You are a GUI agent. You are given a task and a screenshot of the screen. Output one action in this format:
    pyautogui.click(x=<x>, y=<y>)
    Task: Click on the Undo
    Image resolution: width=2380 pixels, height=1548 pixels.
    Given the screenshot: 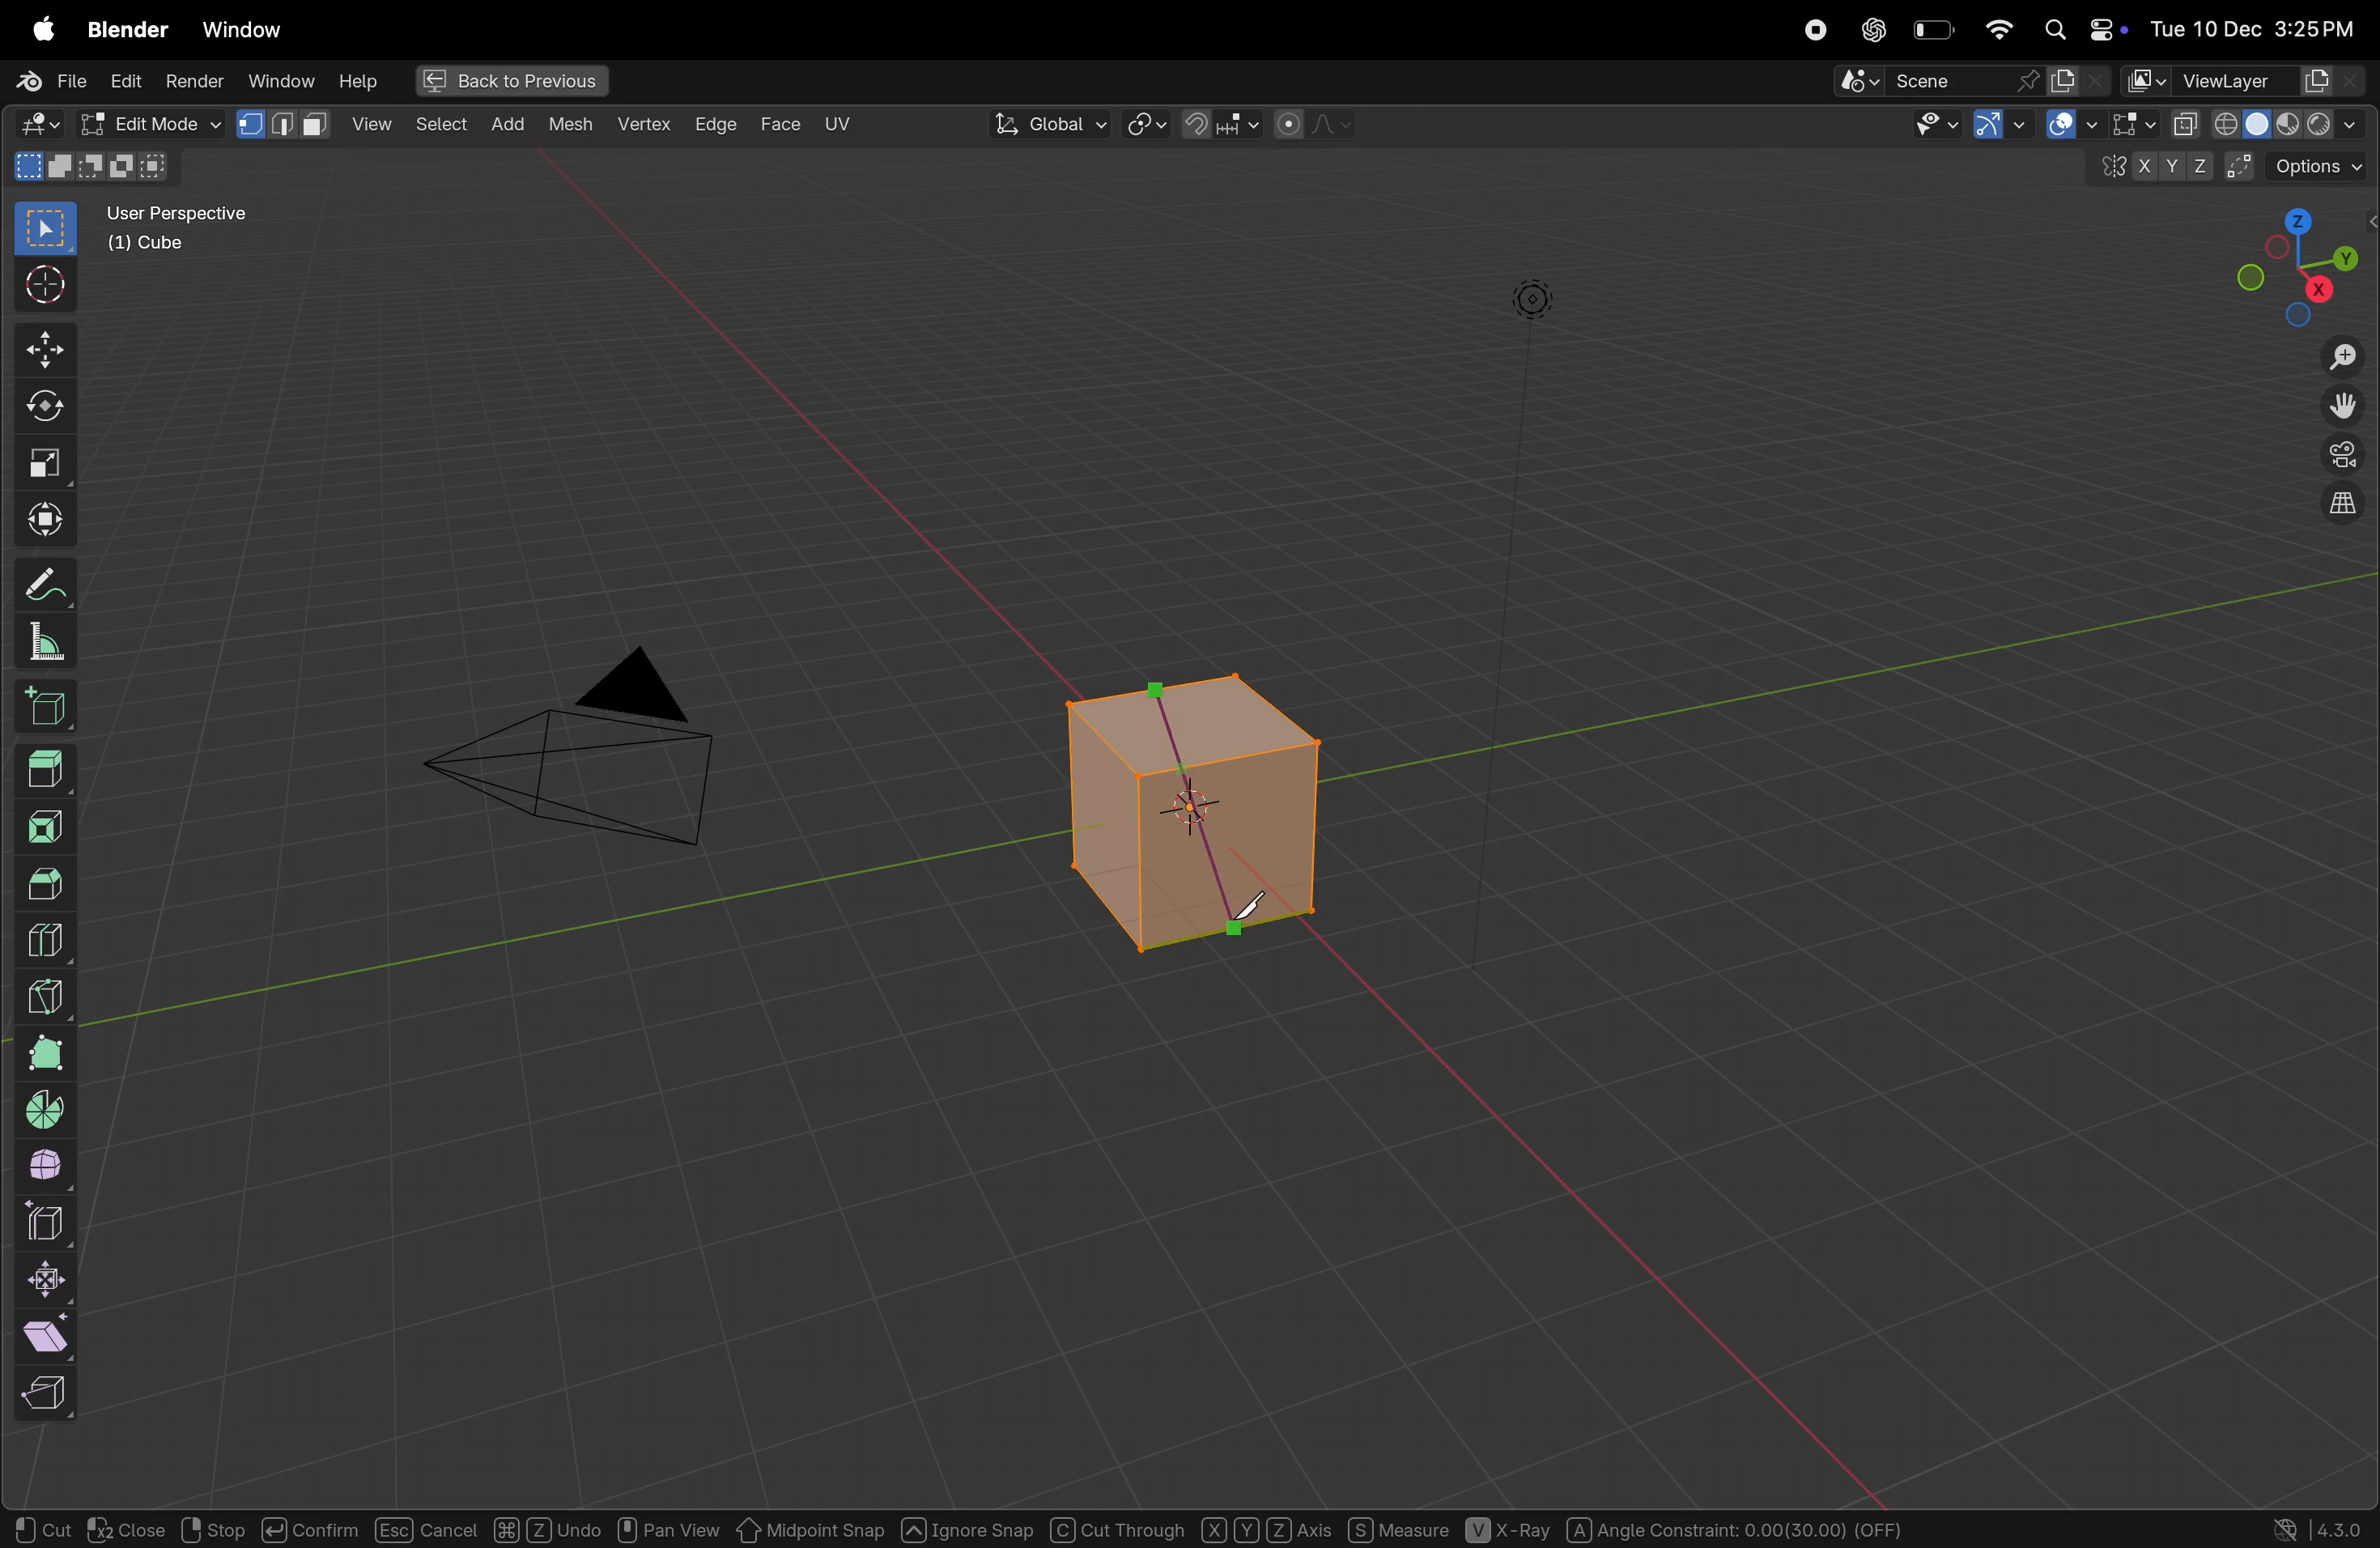 What is the action you would take?
    pyautogui.click(x=548, y=1527)
    